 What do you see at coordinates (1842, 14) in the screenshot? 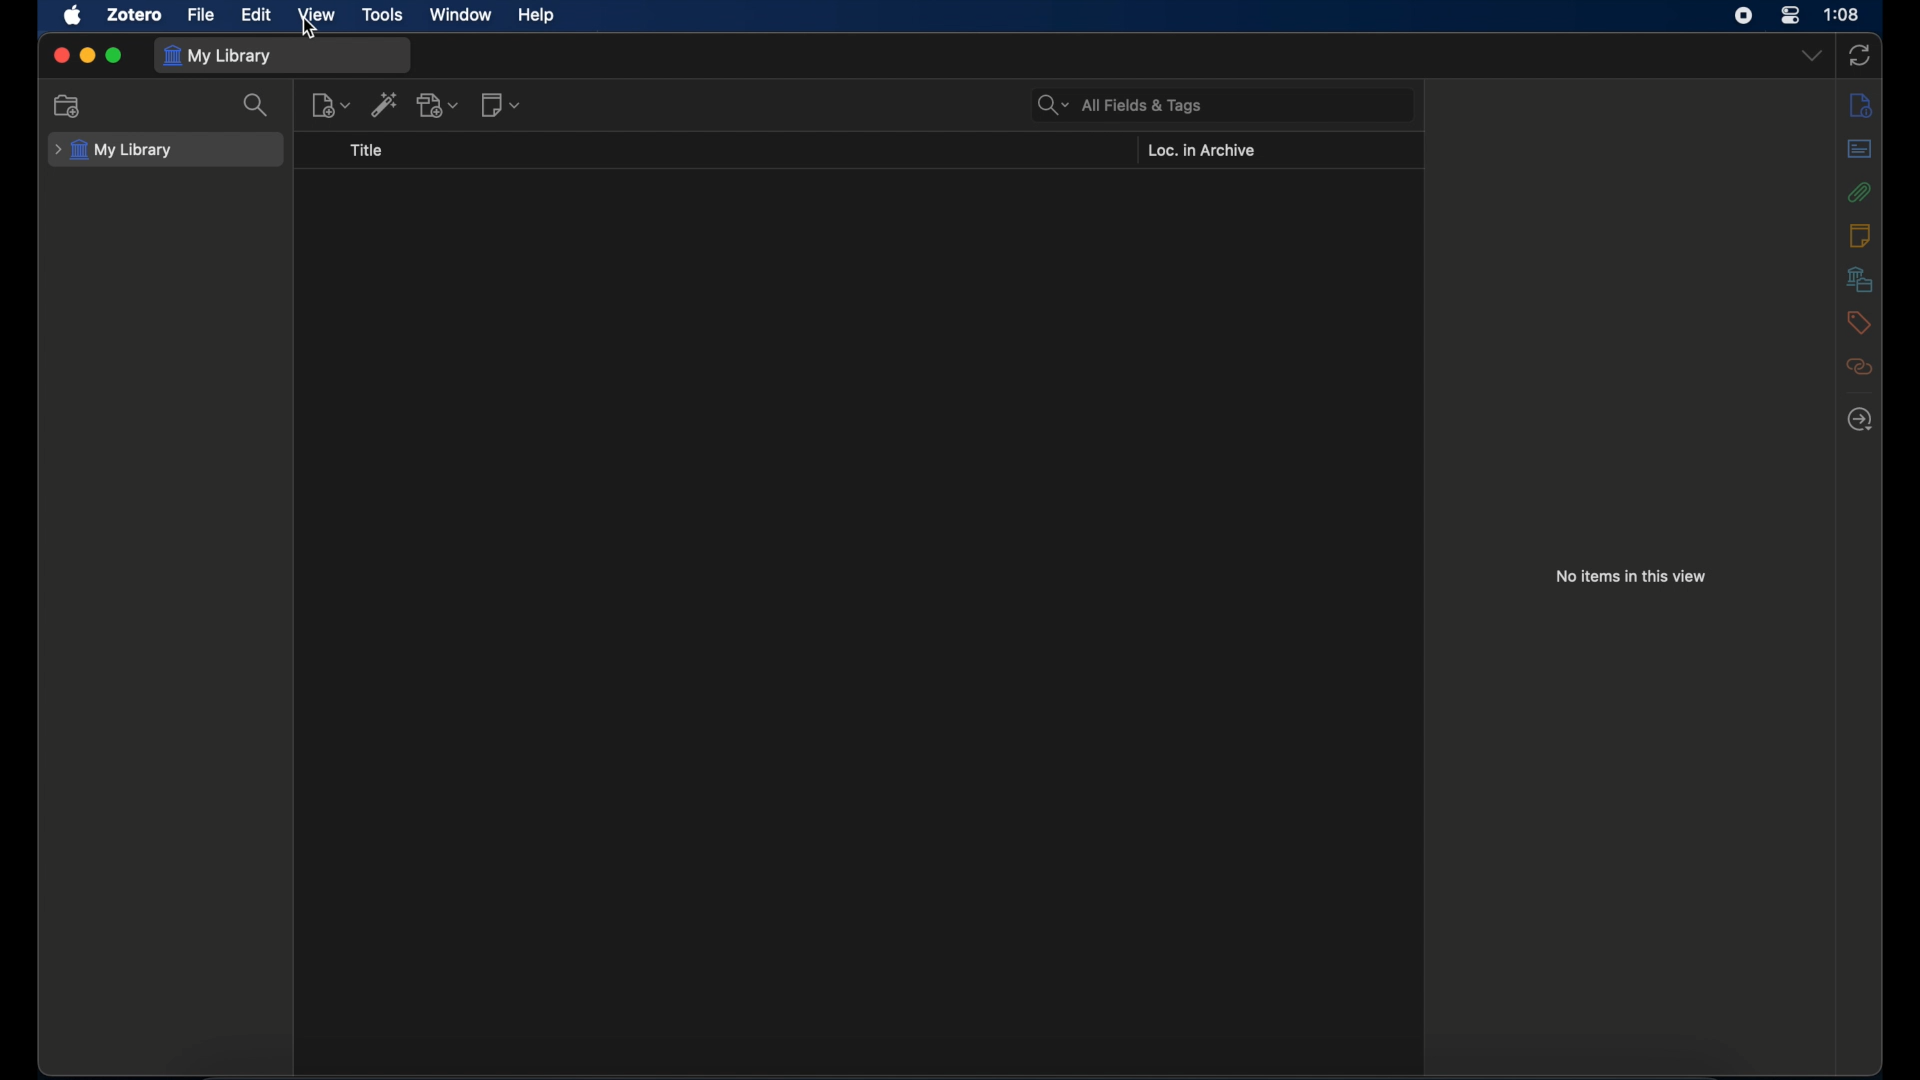
I see `time` at bounding box center [1842, 14].